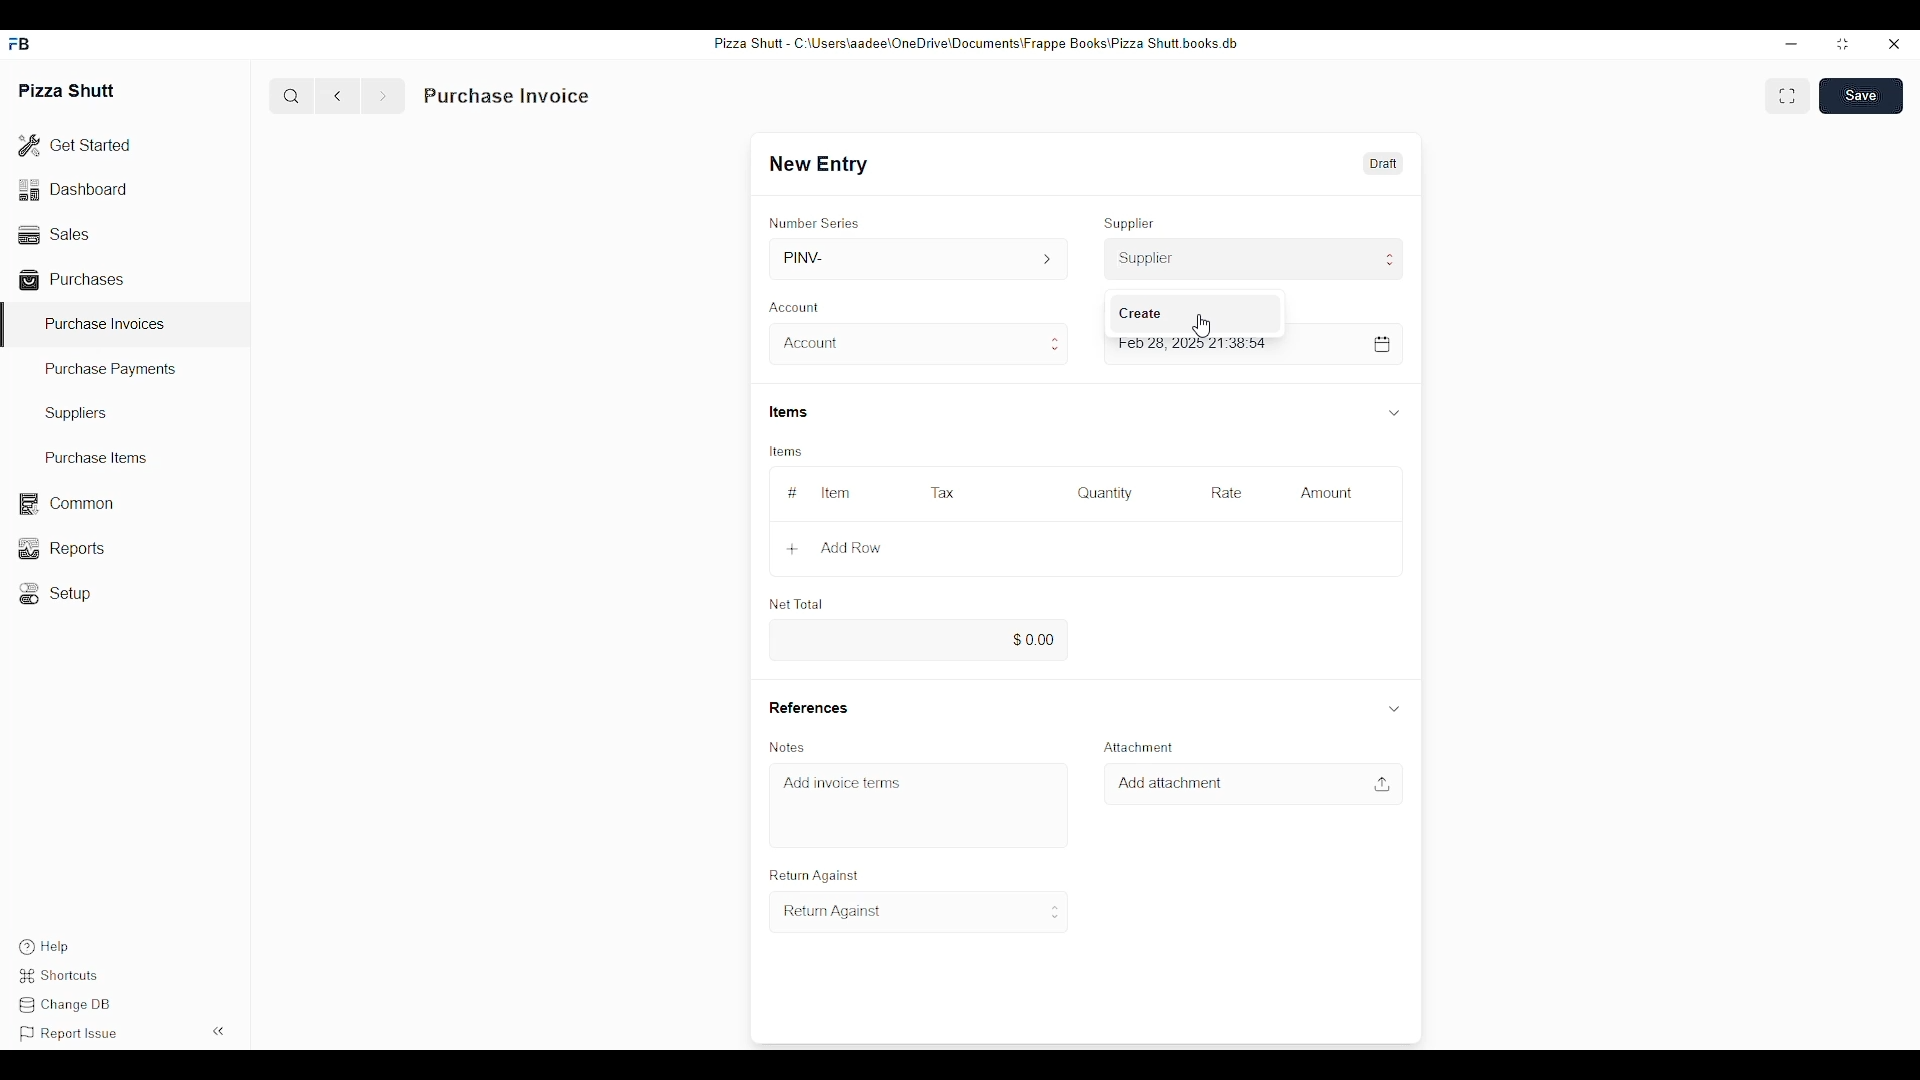 Image resolution: width=1920 pixels, height=1080 pixels. What do you see at coordinates (75, 279) in the screenshot?
I see `Purchases` at bounding box center [75, 279].